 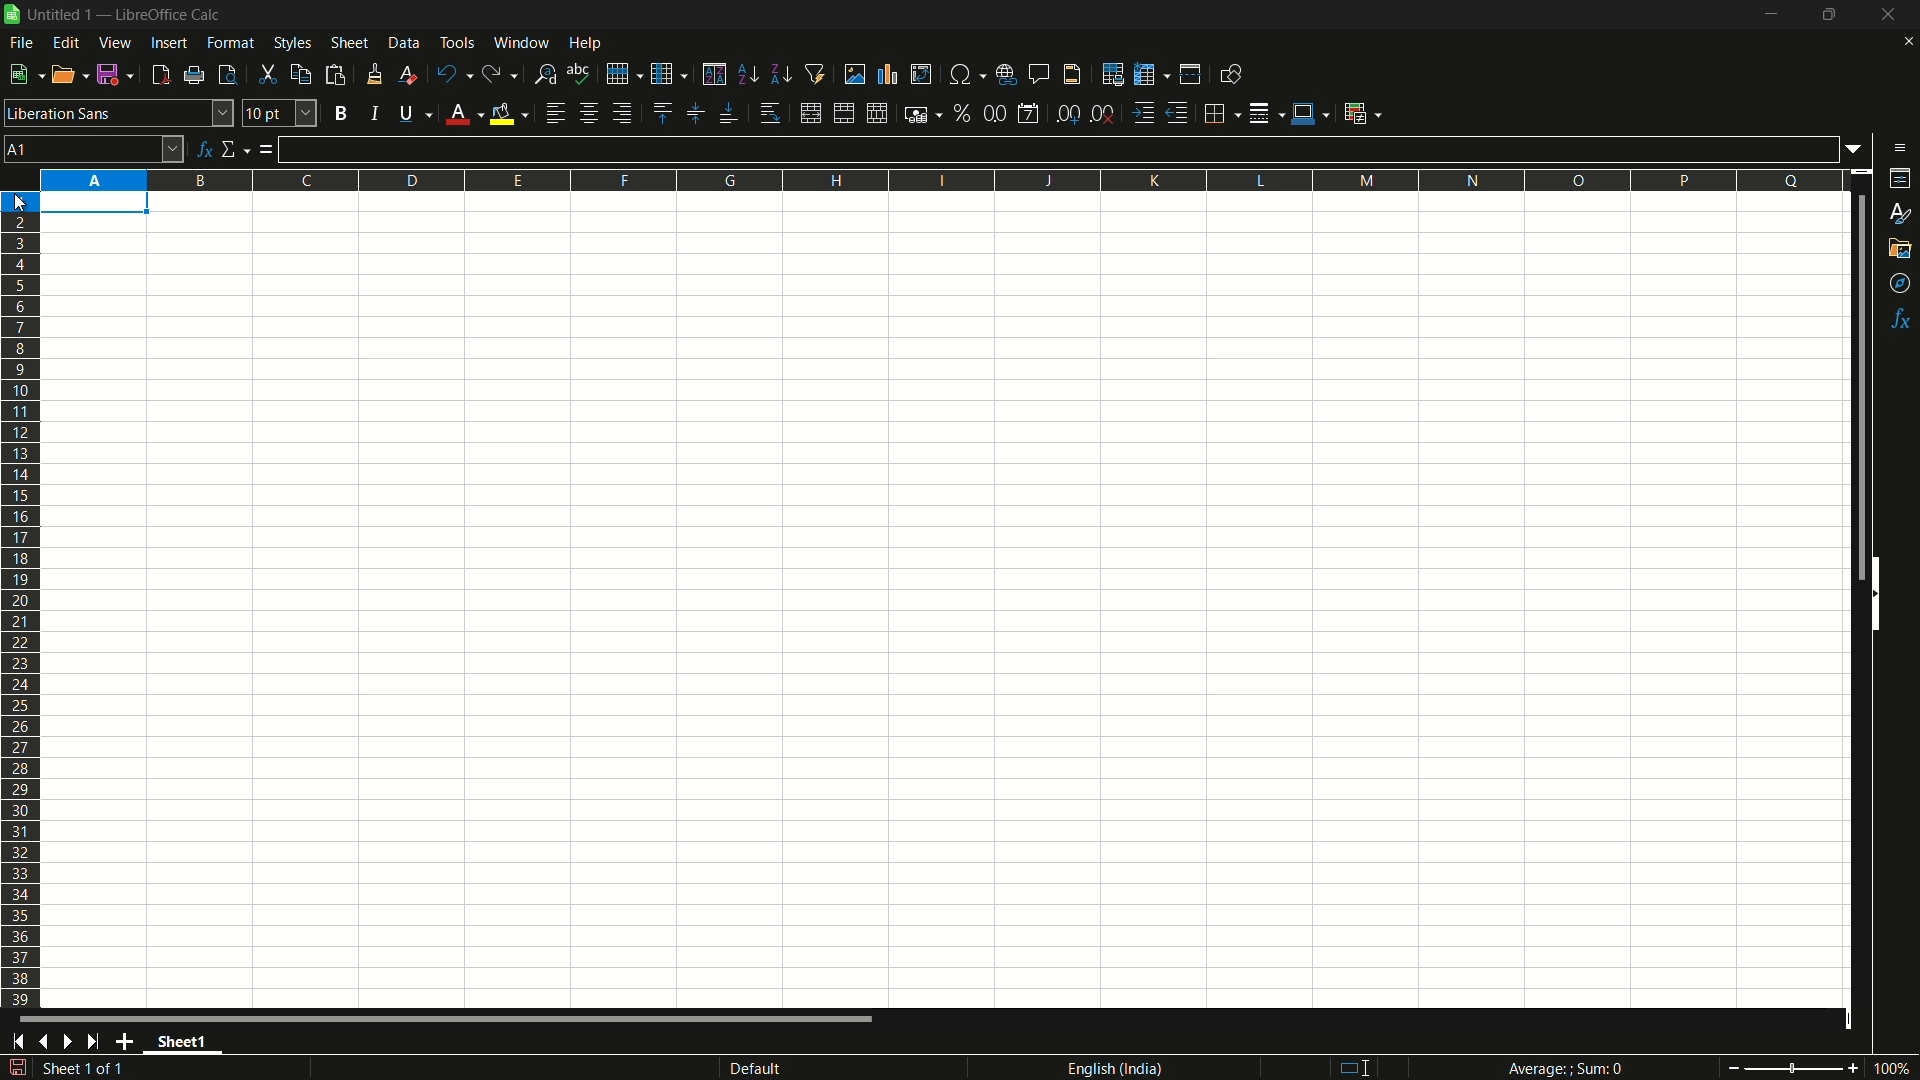 What do you see at coordinates (335, 75) in the screenshot?
I see `paste` at bounding box center [335, 75].